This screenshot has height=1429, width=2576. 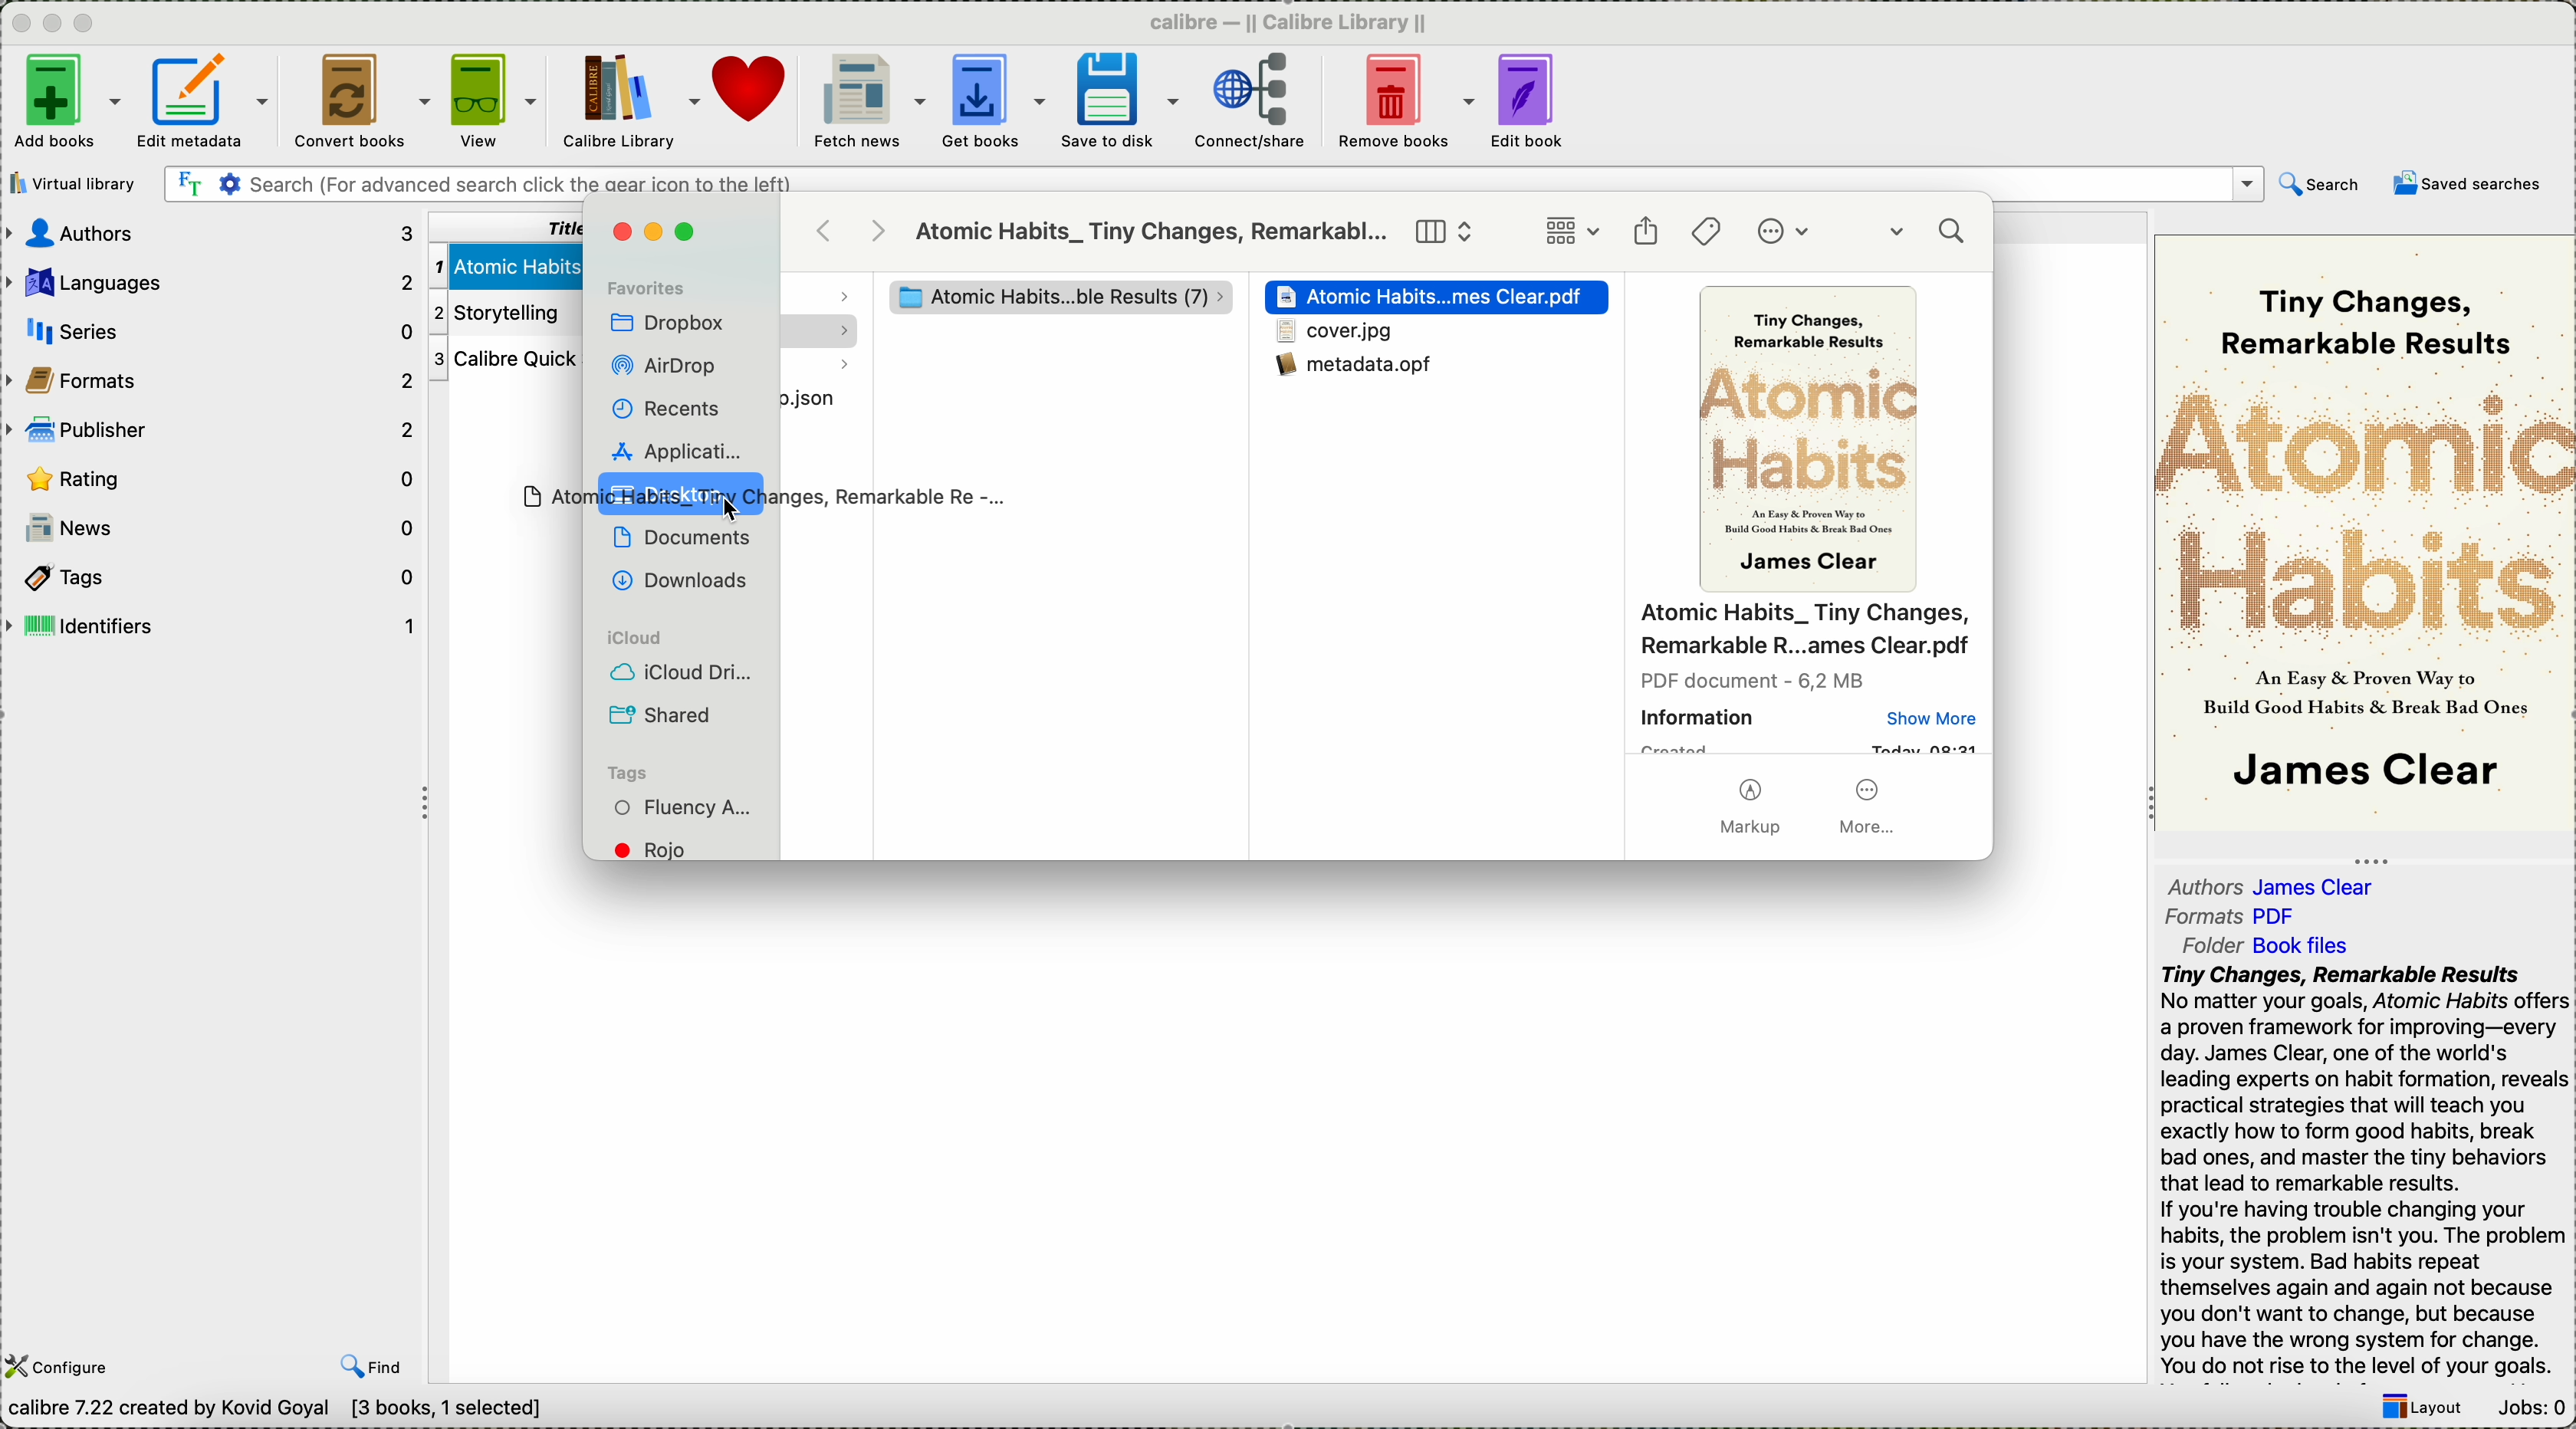 What do you see at coordinates (1446, 232) in the screenshot?
I see `column list` at bounding box center [1446, 232].